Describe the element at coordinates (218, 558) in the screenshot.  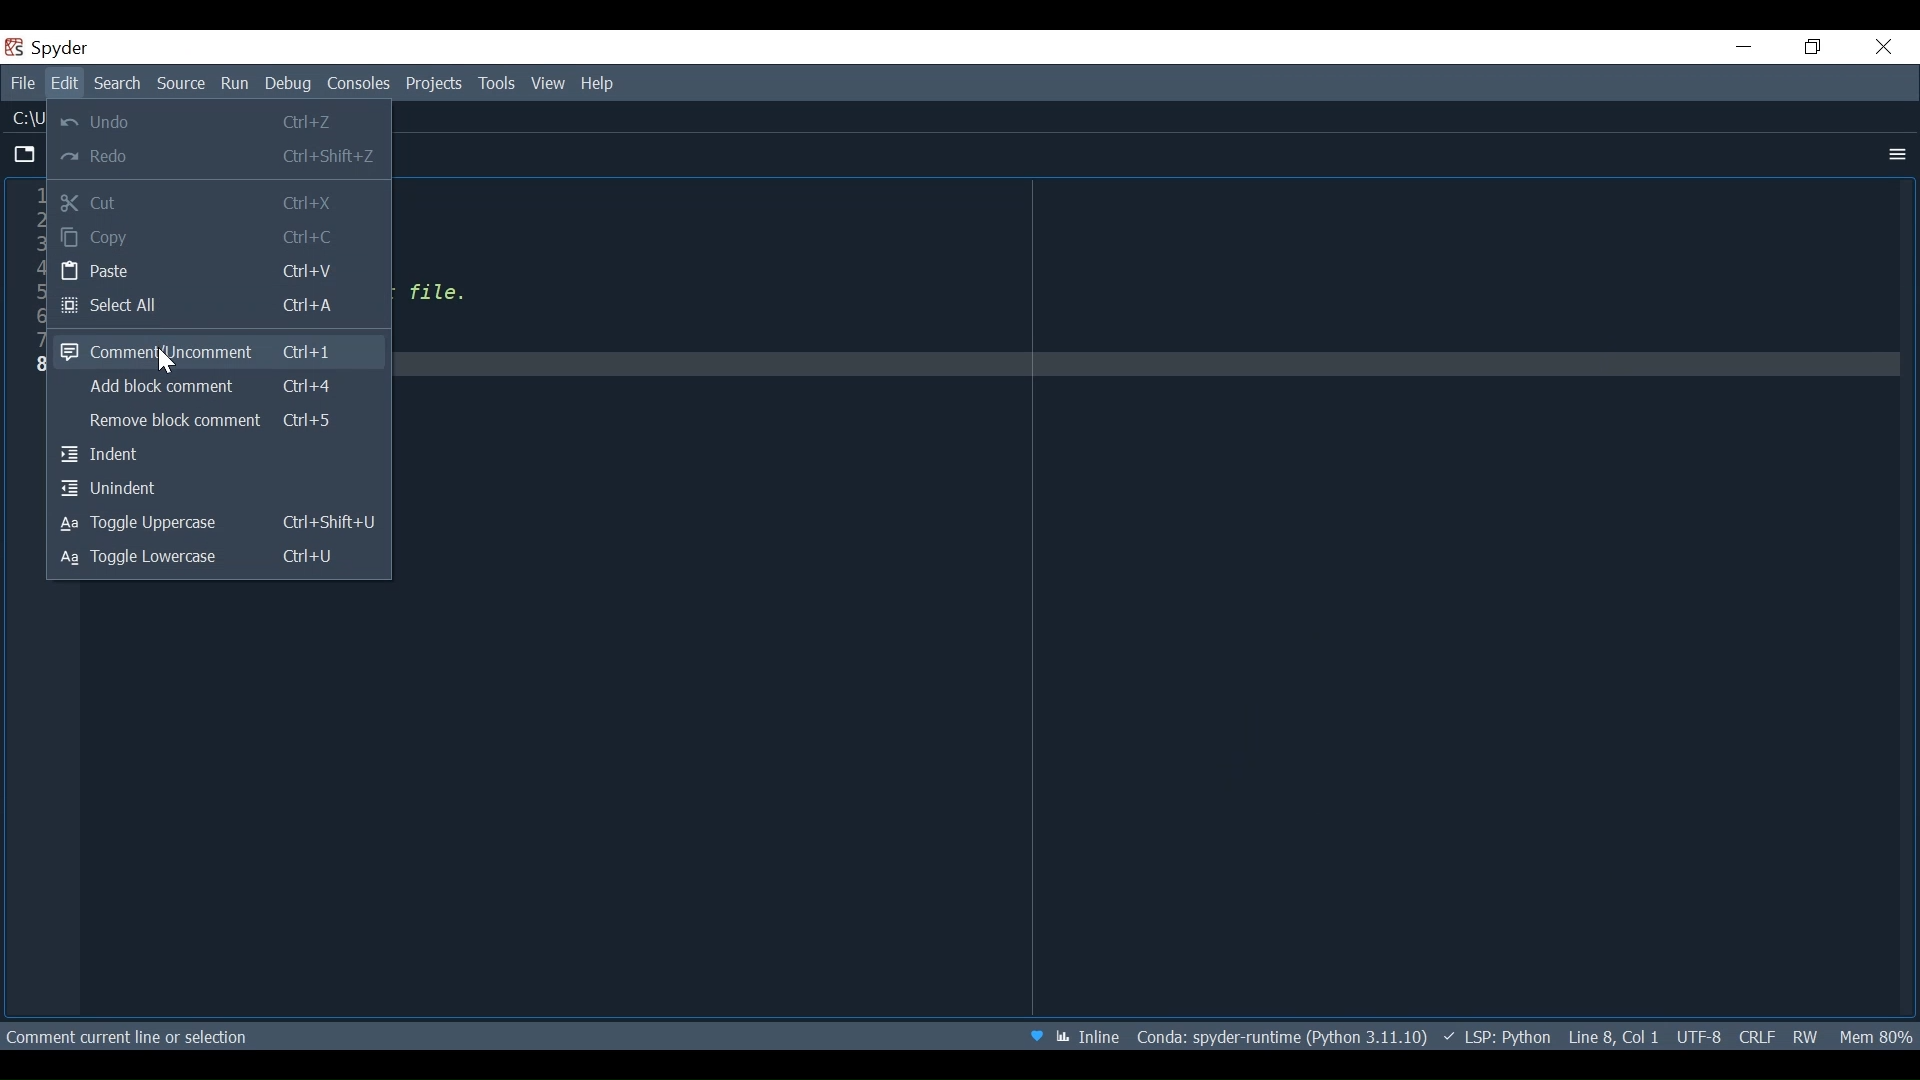
I see `Toggle lowercase` at that location.